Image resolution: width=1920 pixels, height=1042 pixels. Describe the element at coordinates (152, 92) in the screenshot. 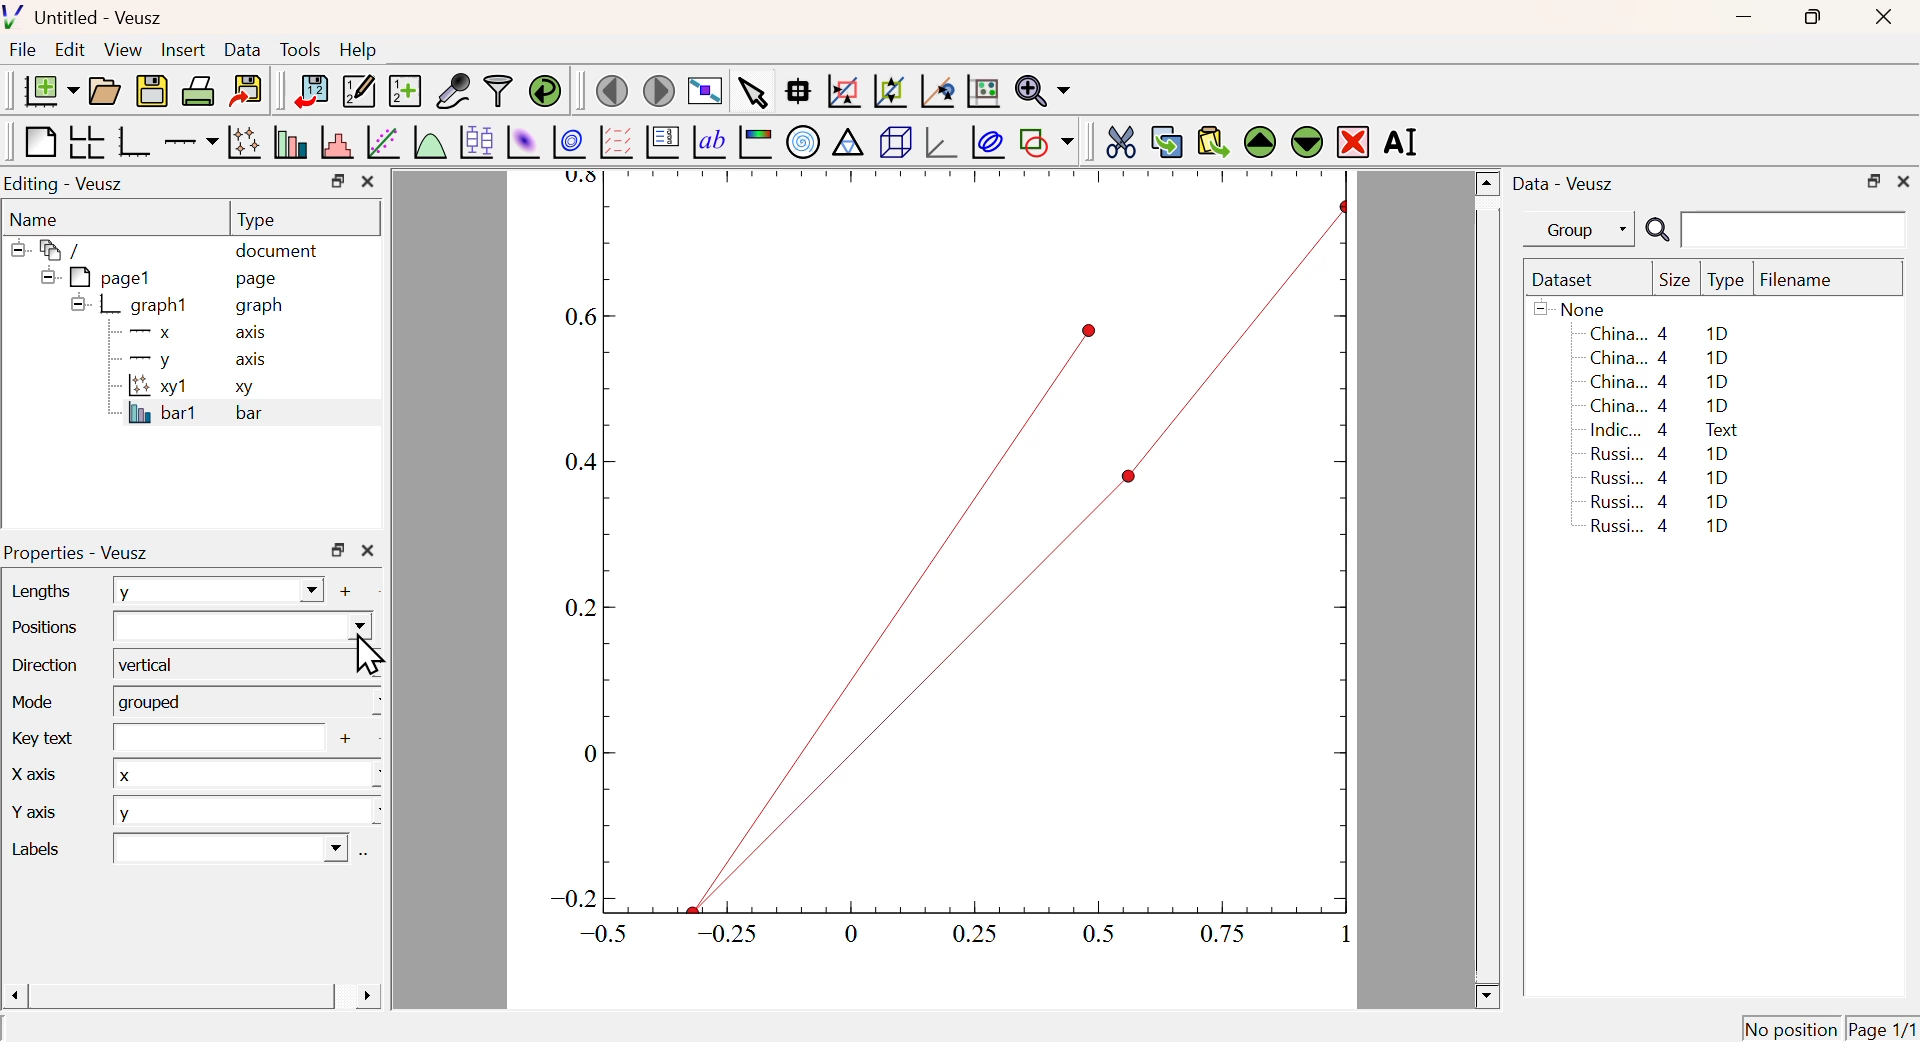

I see `Save` at that location.